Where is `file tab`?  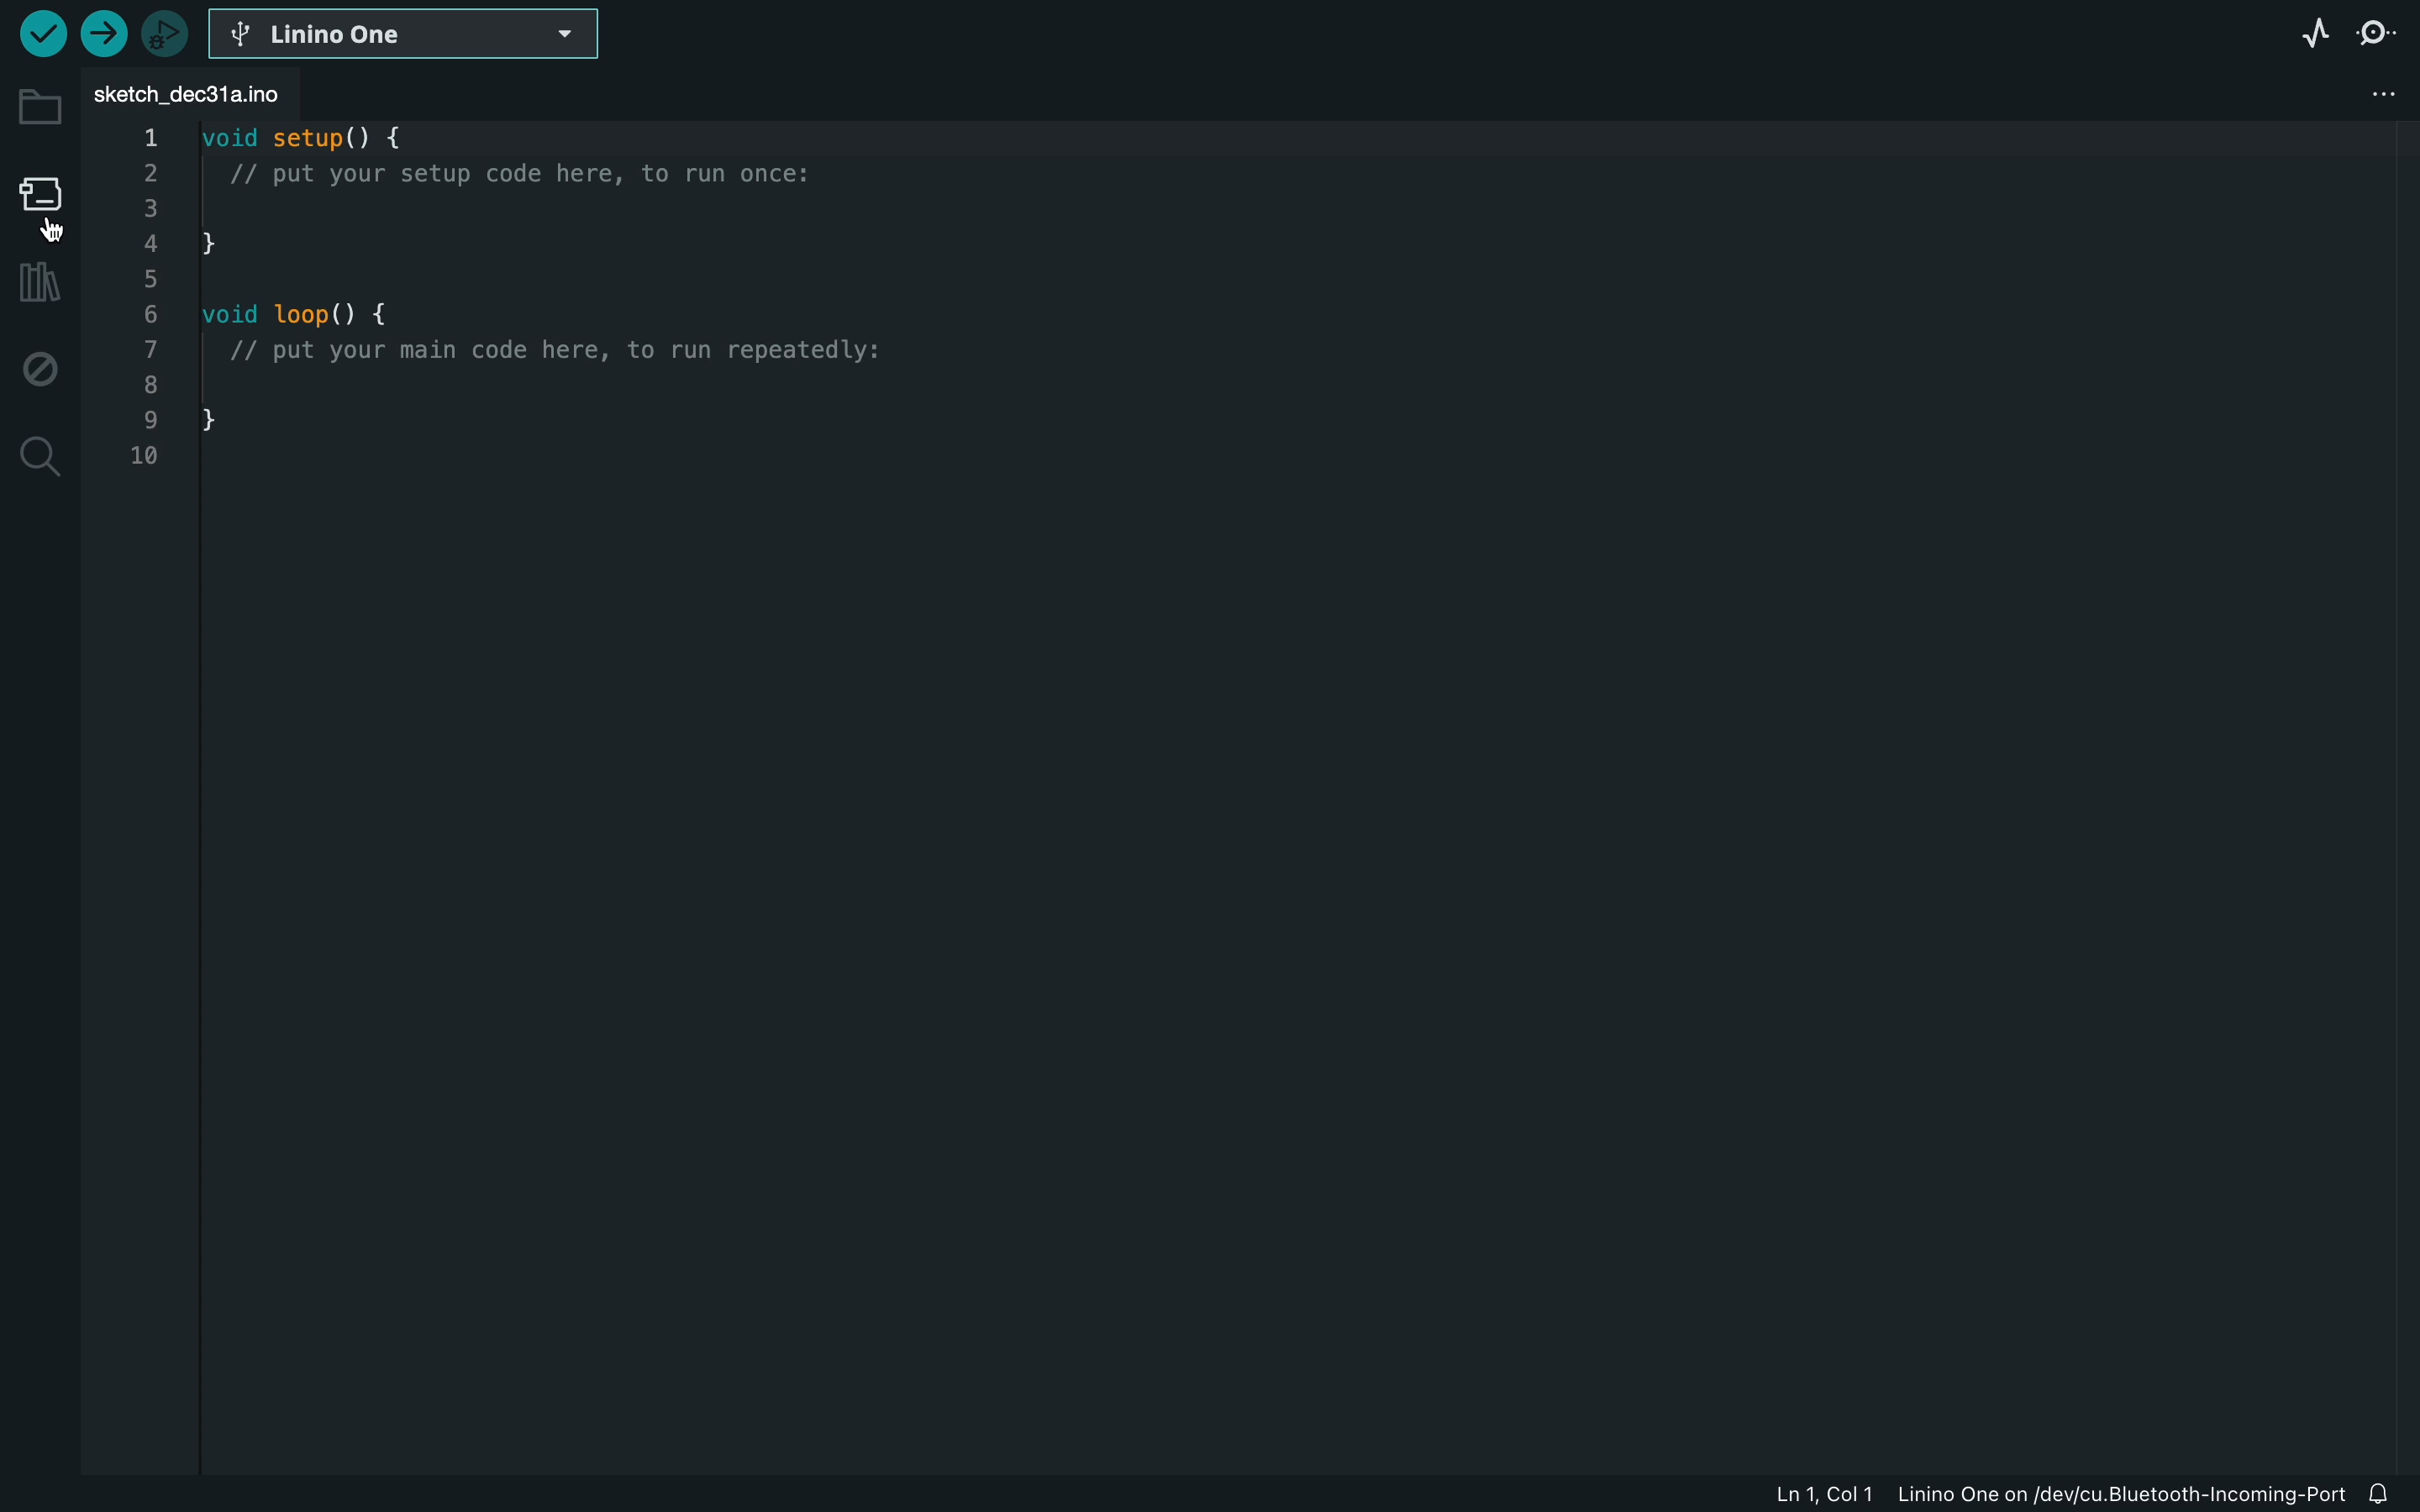 file tab is located at coordinates (227, 94).